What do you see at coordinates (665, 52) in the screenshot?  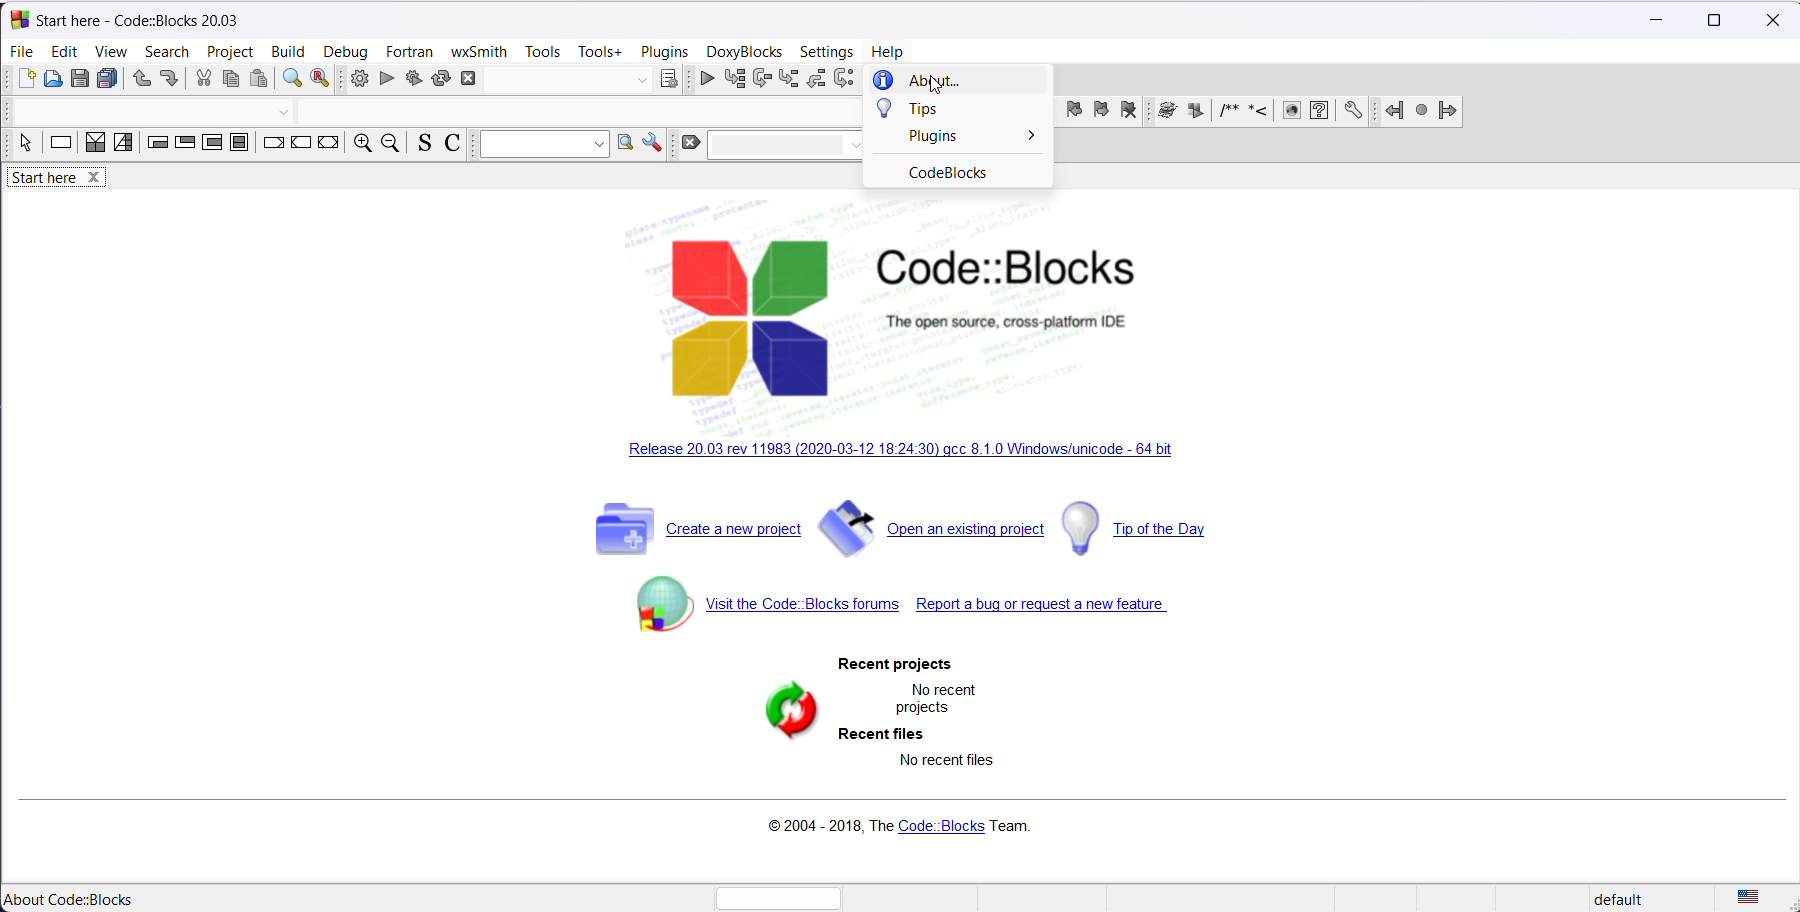 I see `plugins` at bounding box center [665, 52].